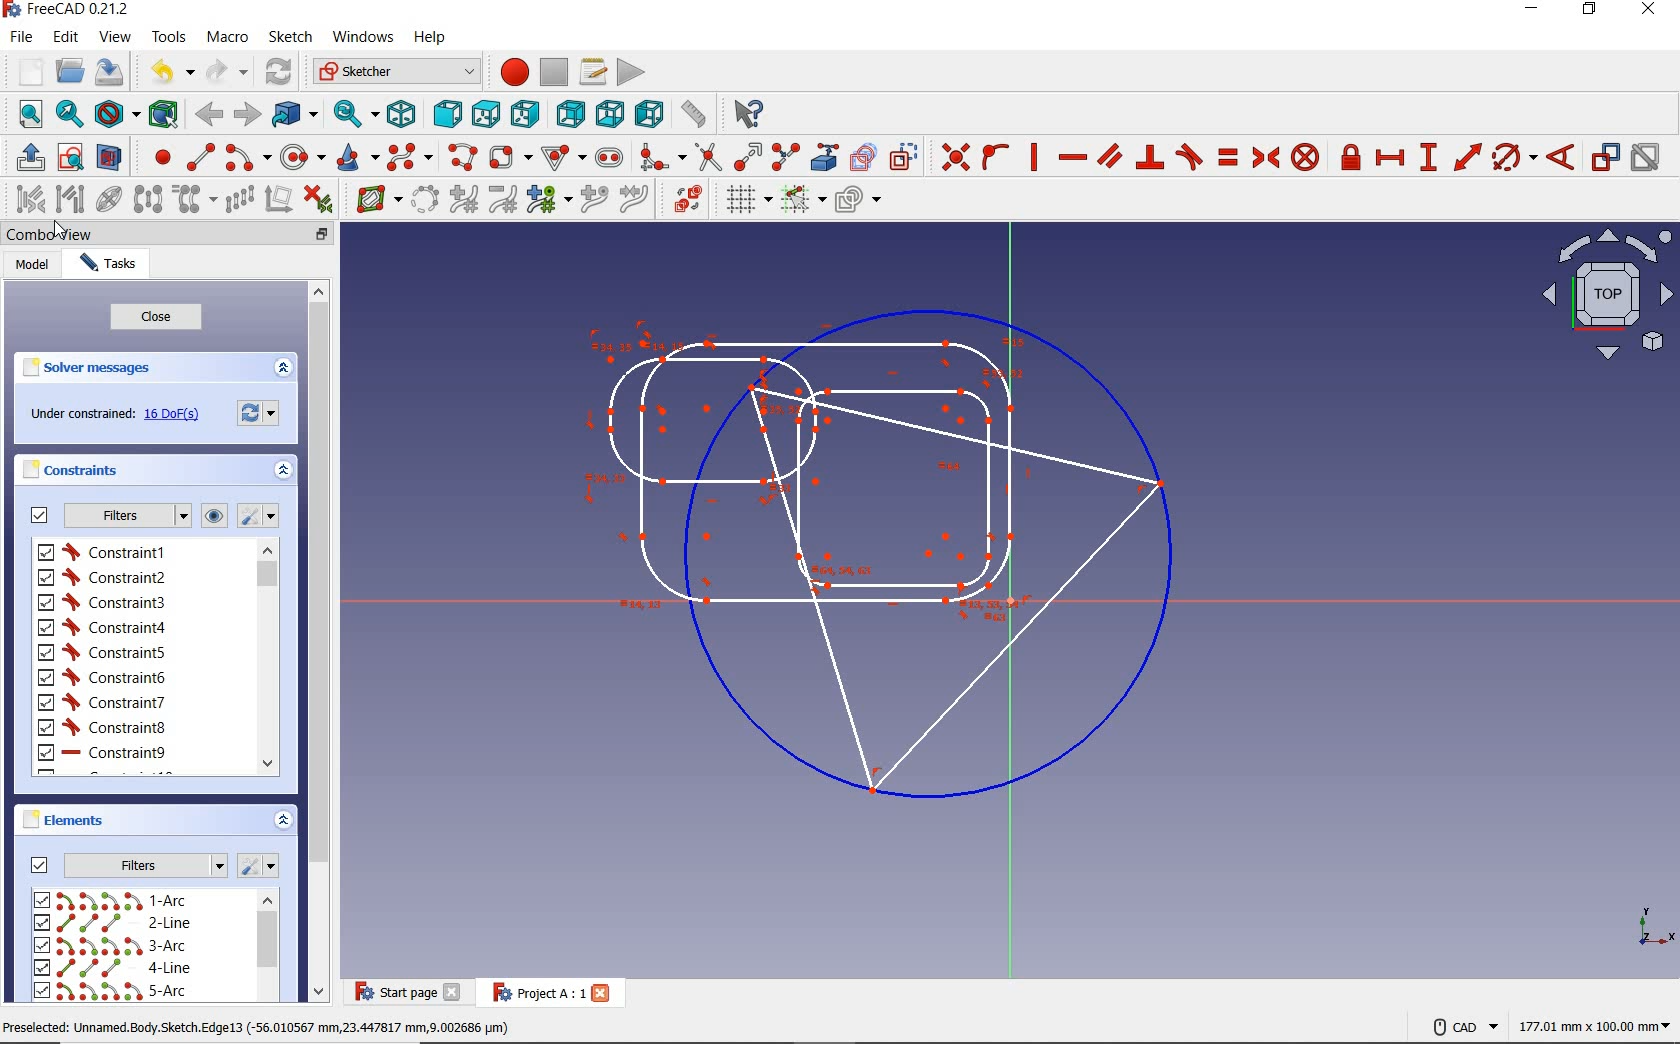  What do you see at coordinates (1036, 157) in the screenshot?
I see `constrain vertically` at bounding box center [1036, 157].